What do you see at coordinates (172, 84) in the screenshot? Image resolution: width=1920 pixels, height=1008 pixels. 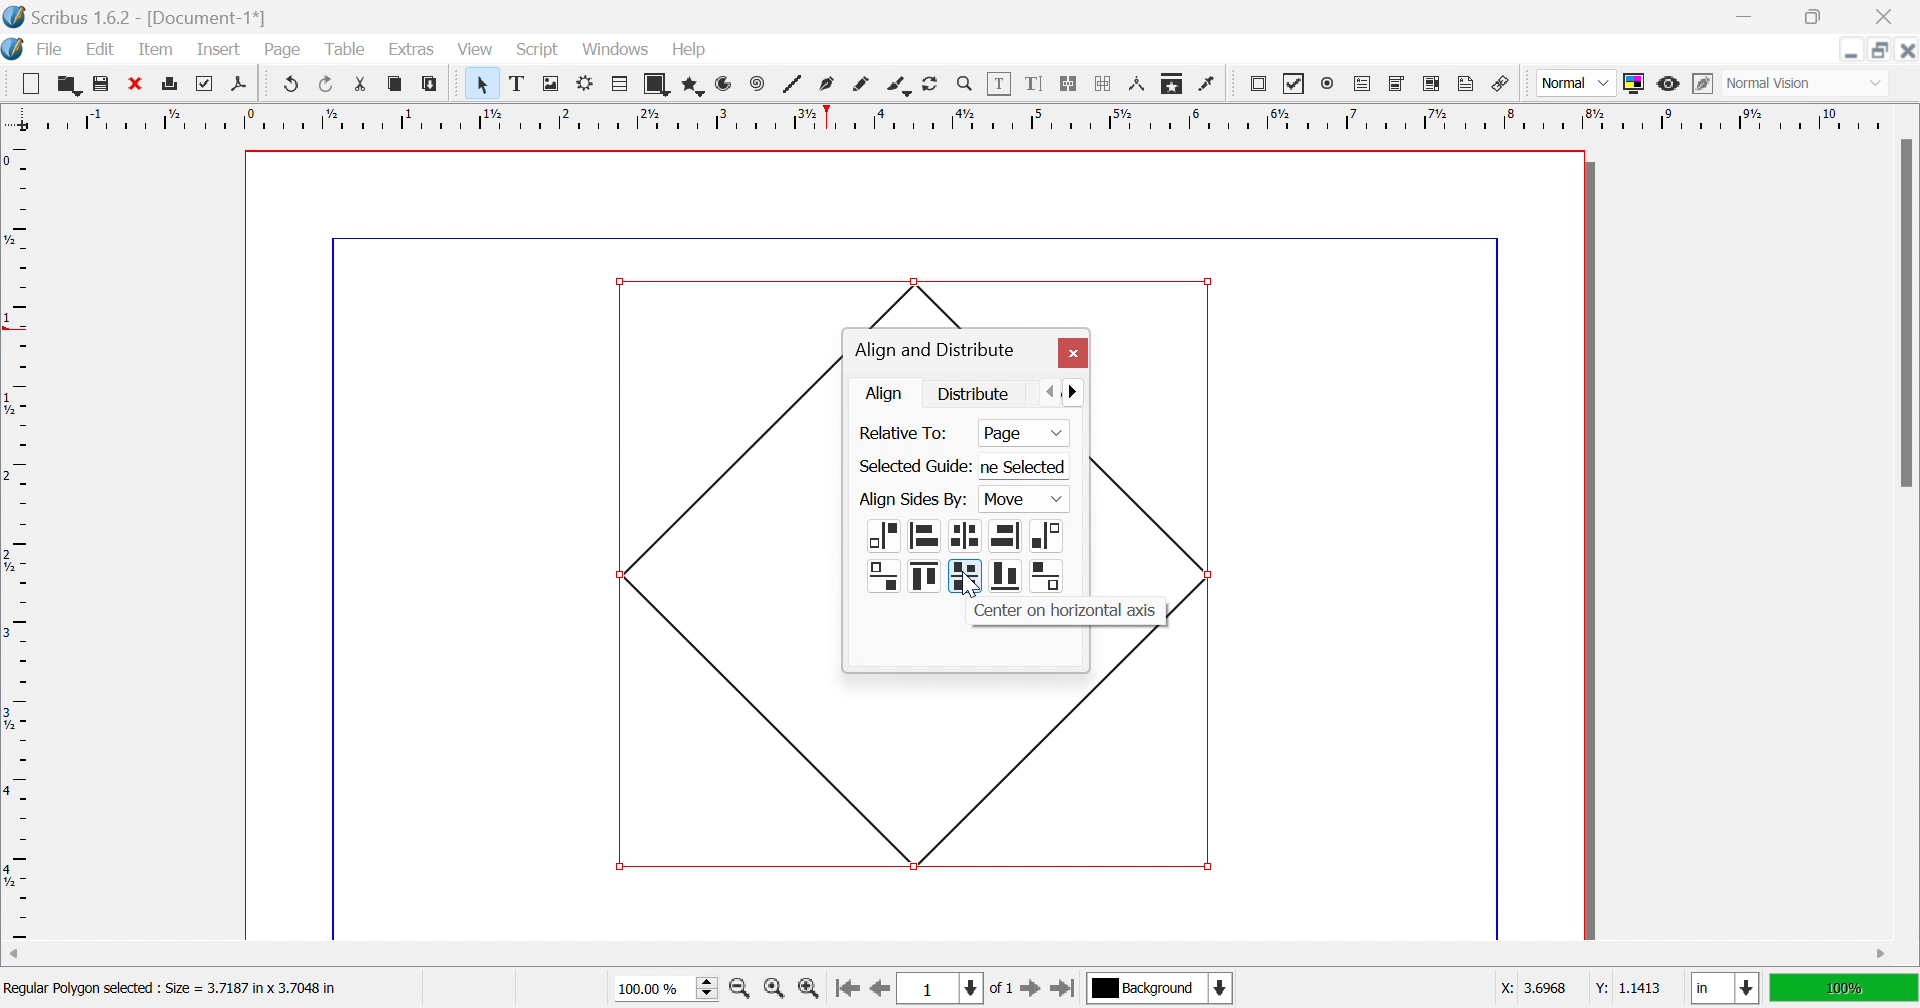 I see `Print` at bounding box center [172, 84].